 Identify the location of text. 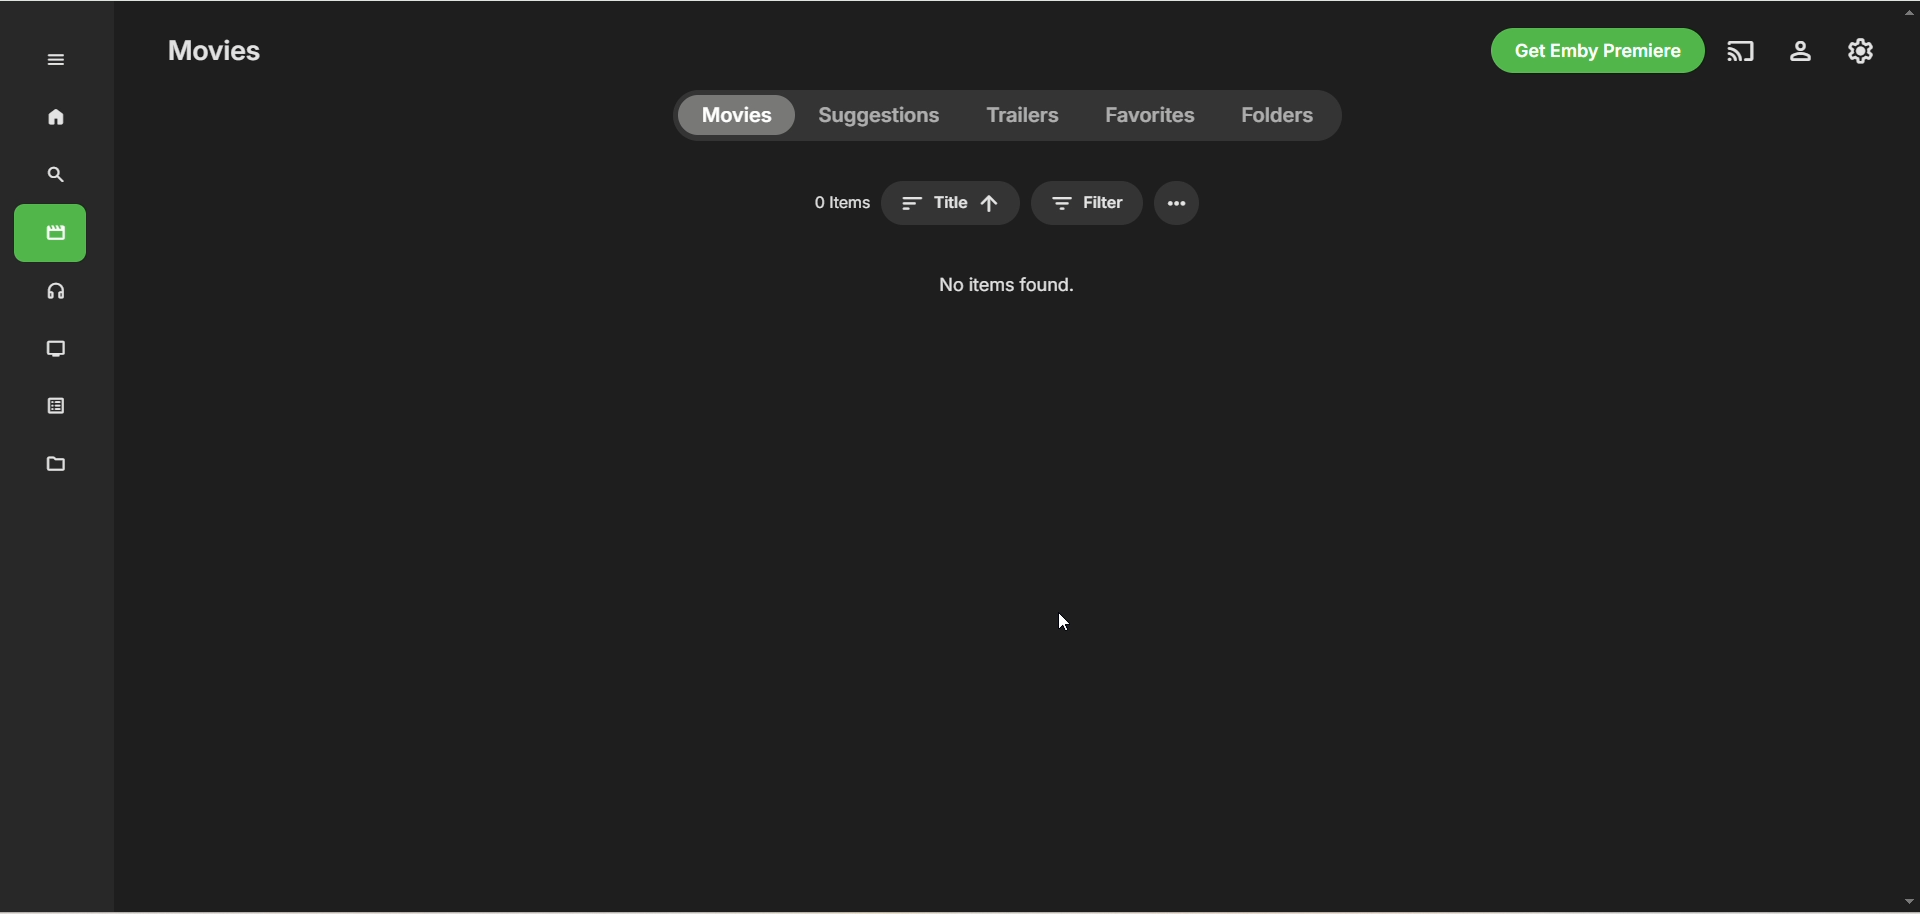
(1001, 285).